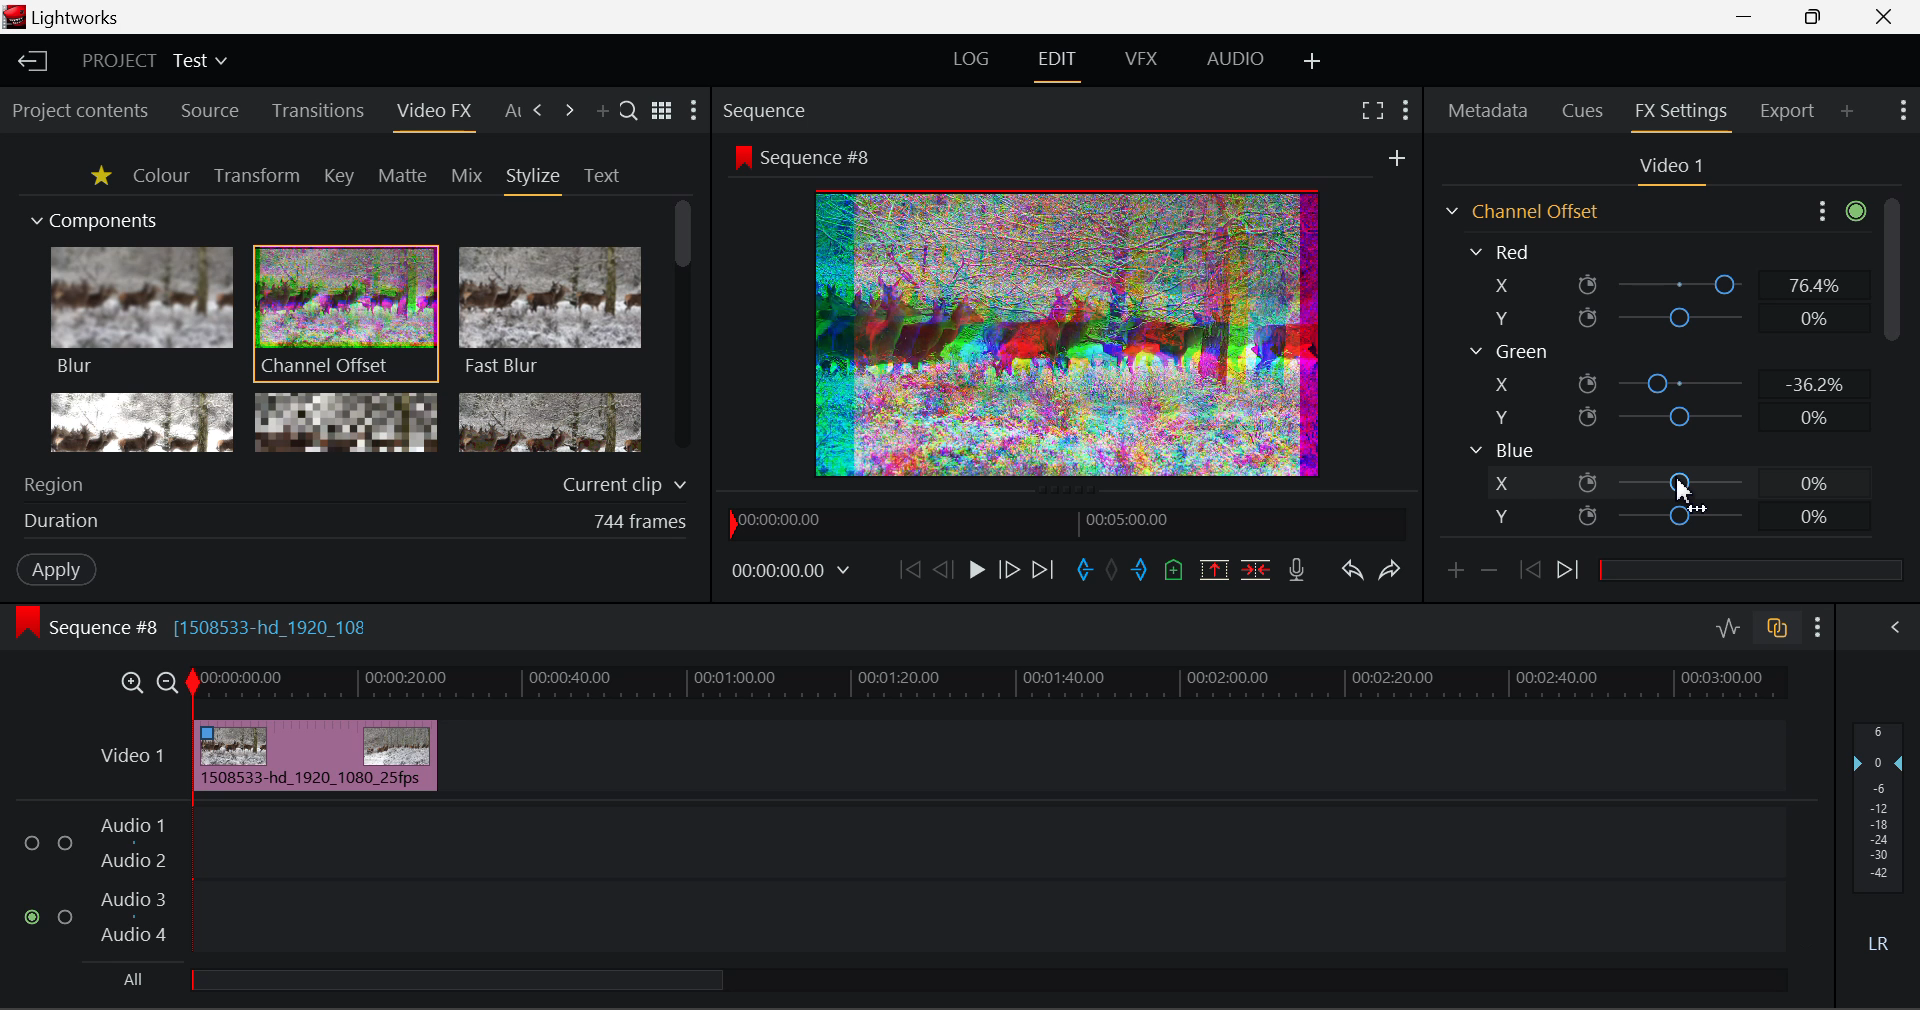 This screenshot has width=1920, height=1010. Describe the element at coordinates (1838, 212) in the screenshot. I see `Show Settings` at that location.